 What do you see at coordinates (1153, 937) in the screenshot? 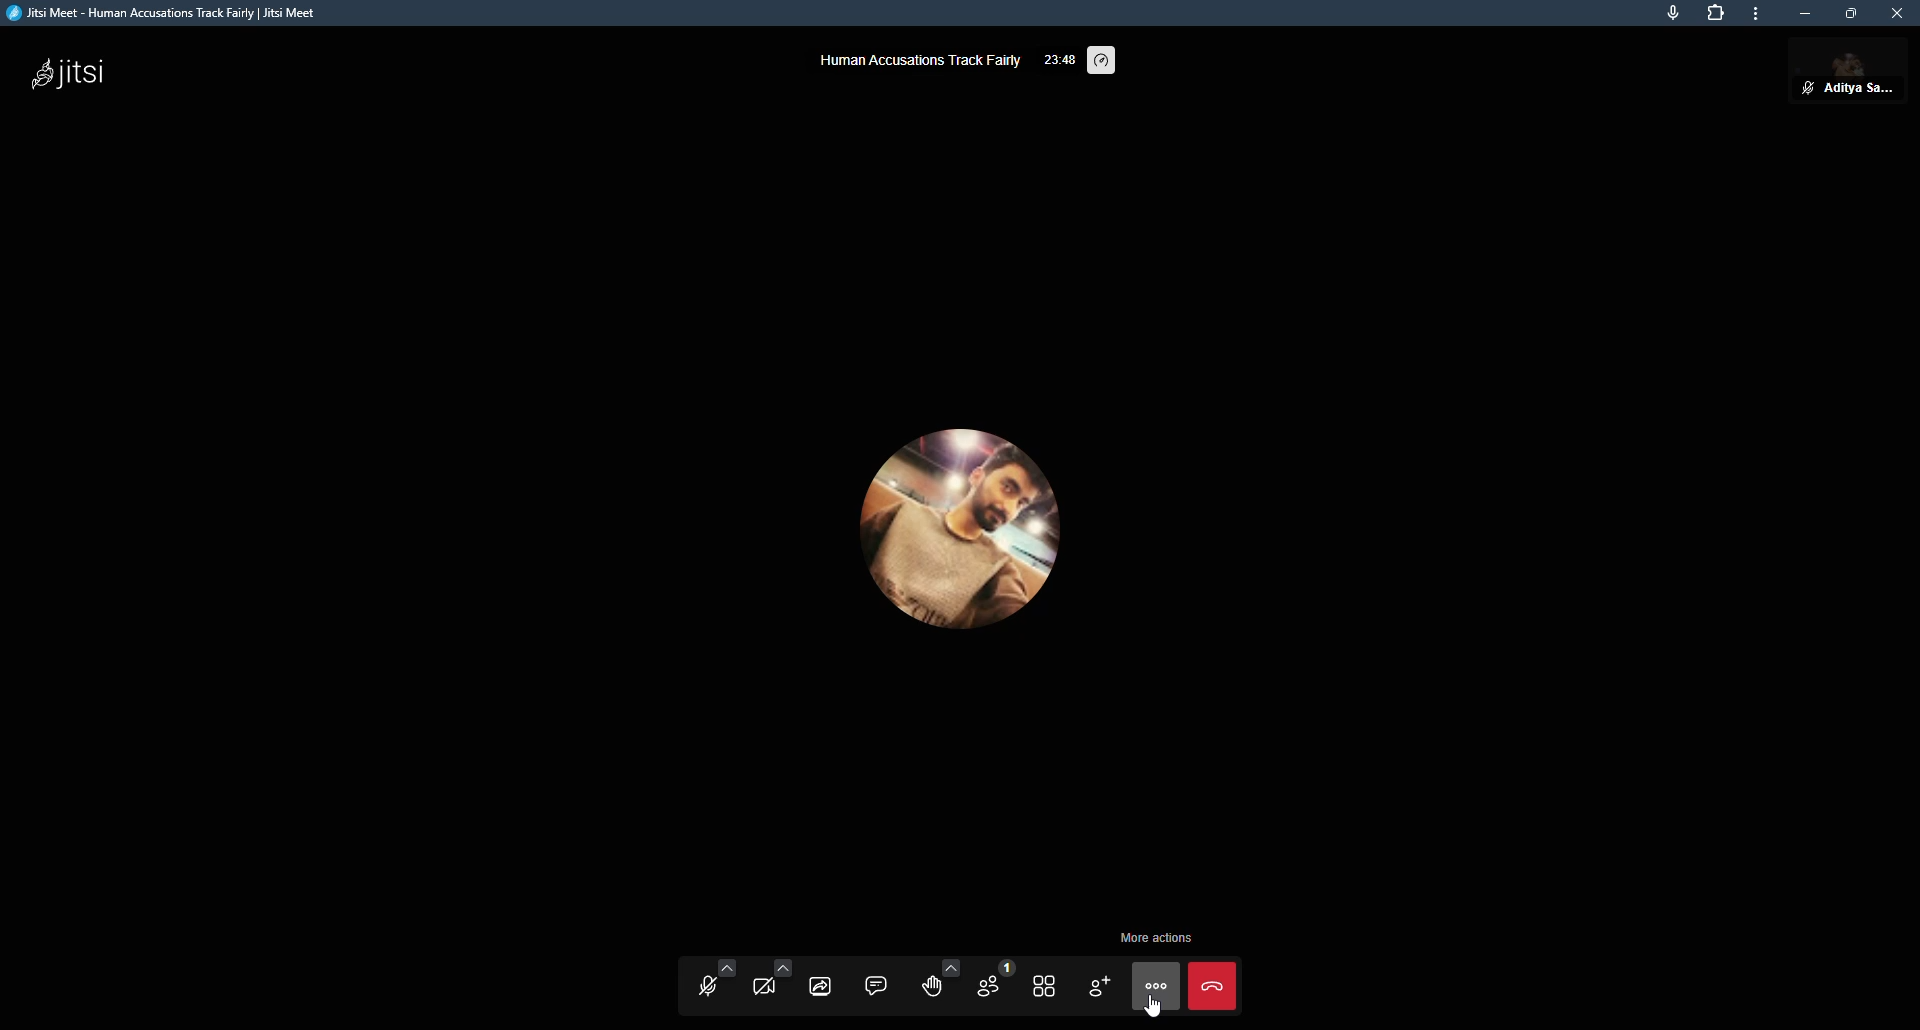
I see `more actions` at bounding box center [1153, 937].